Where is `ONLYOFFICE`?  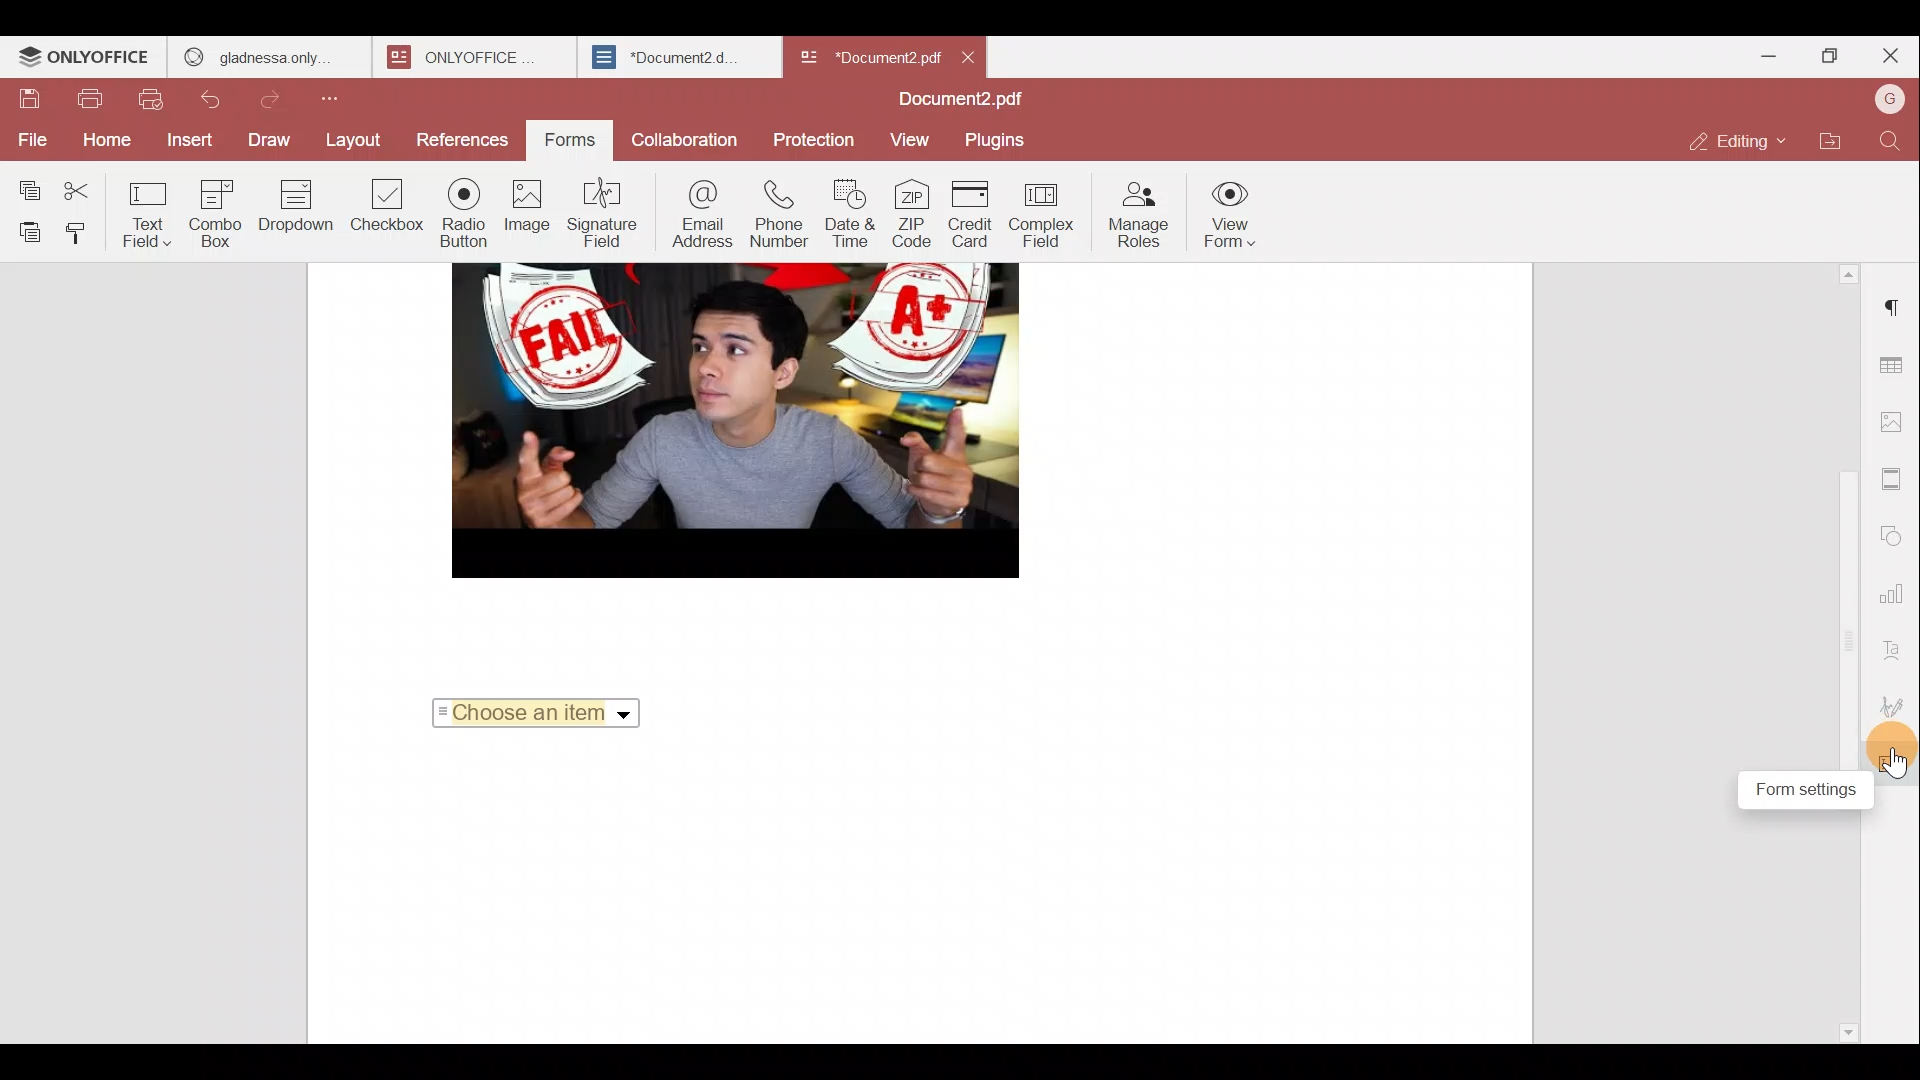 ONLYOFFICE is located at coordinates (85, 59).